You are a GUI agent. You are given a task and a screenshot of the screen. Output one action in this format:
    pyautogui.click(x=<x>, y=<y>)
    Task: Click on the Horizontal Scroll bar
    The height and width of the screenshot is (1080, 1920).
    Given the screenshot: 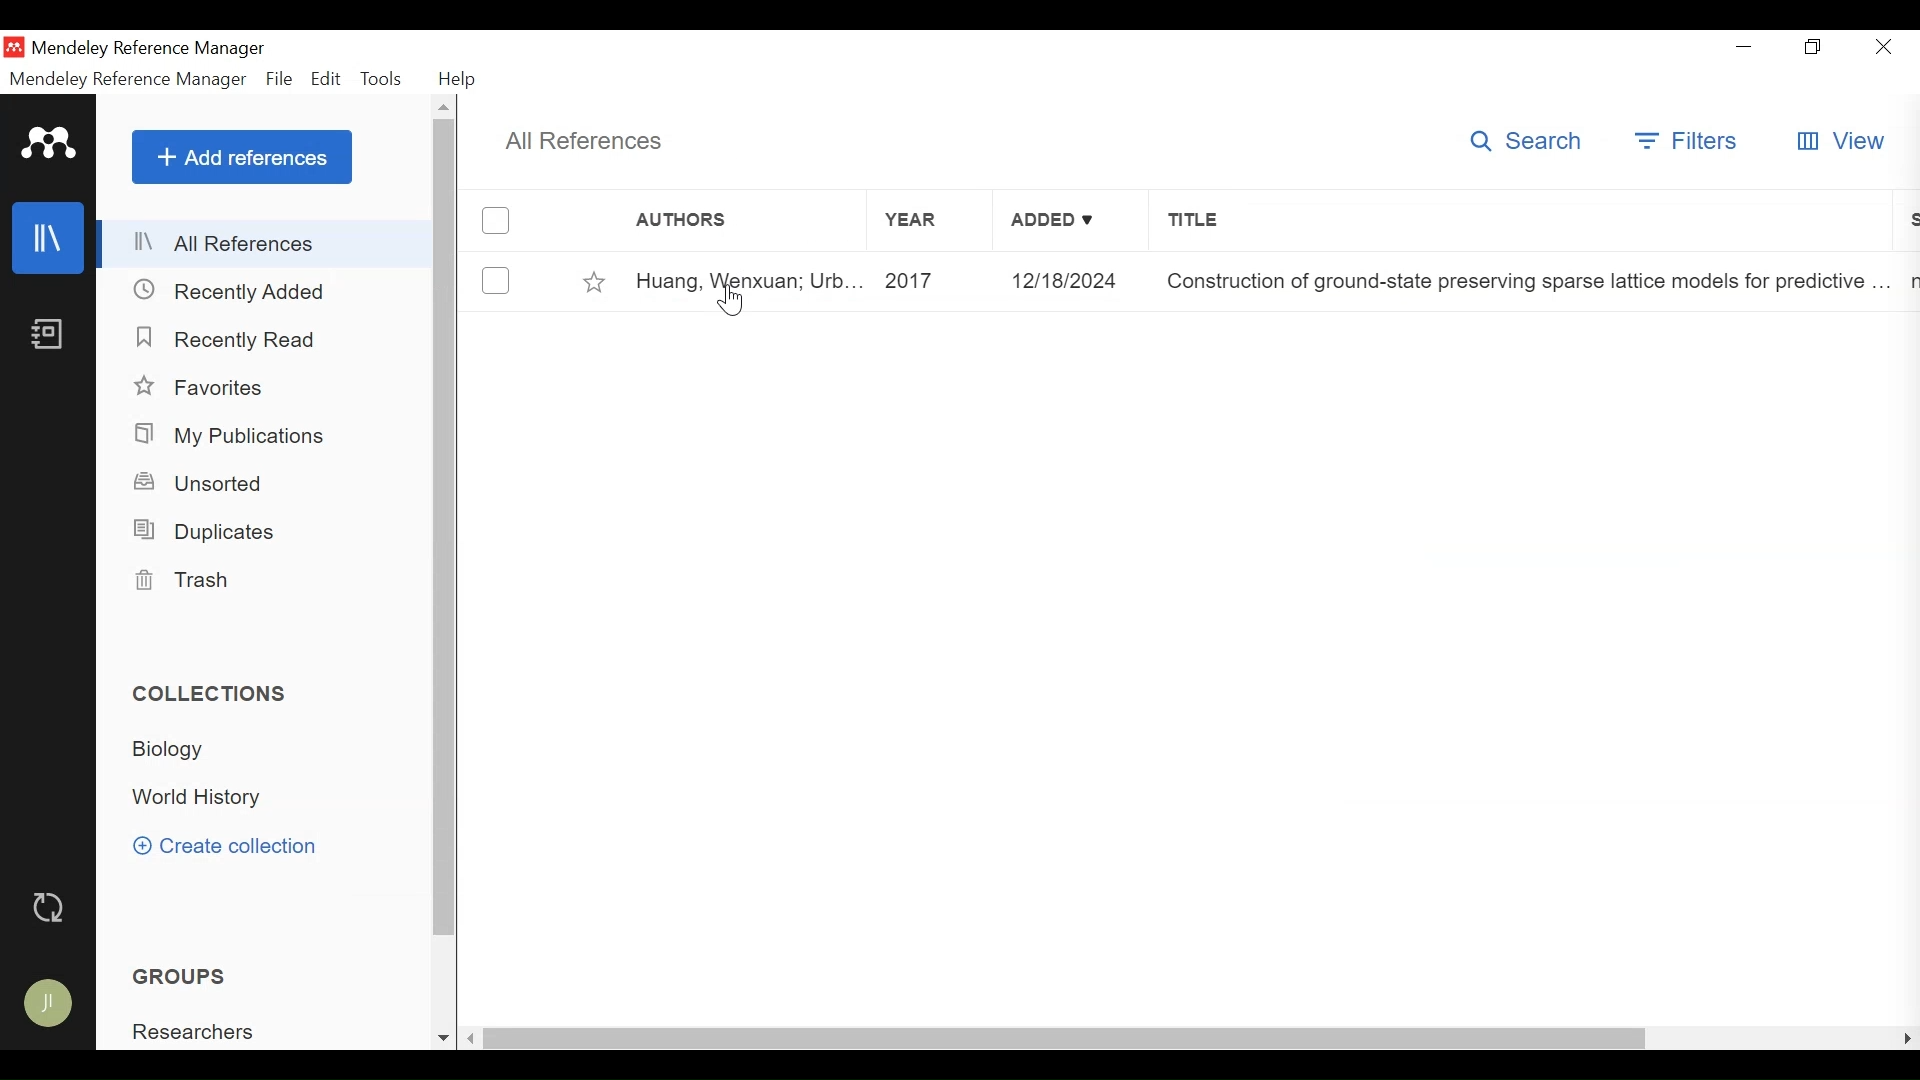 What is the action you would take?
    pyautogui.click(x=1064, y=1040)
    